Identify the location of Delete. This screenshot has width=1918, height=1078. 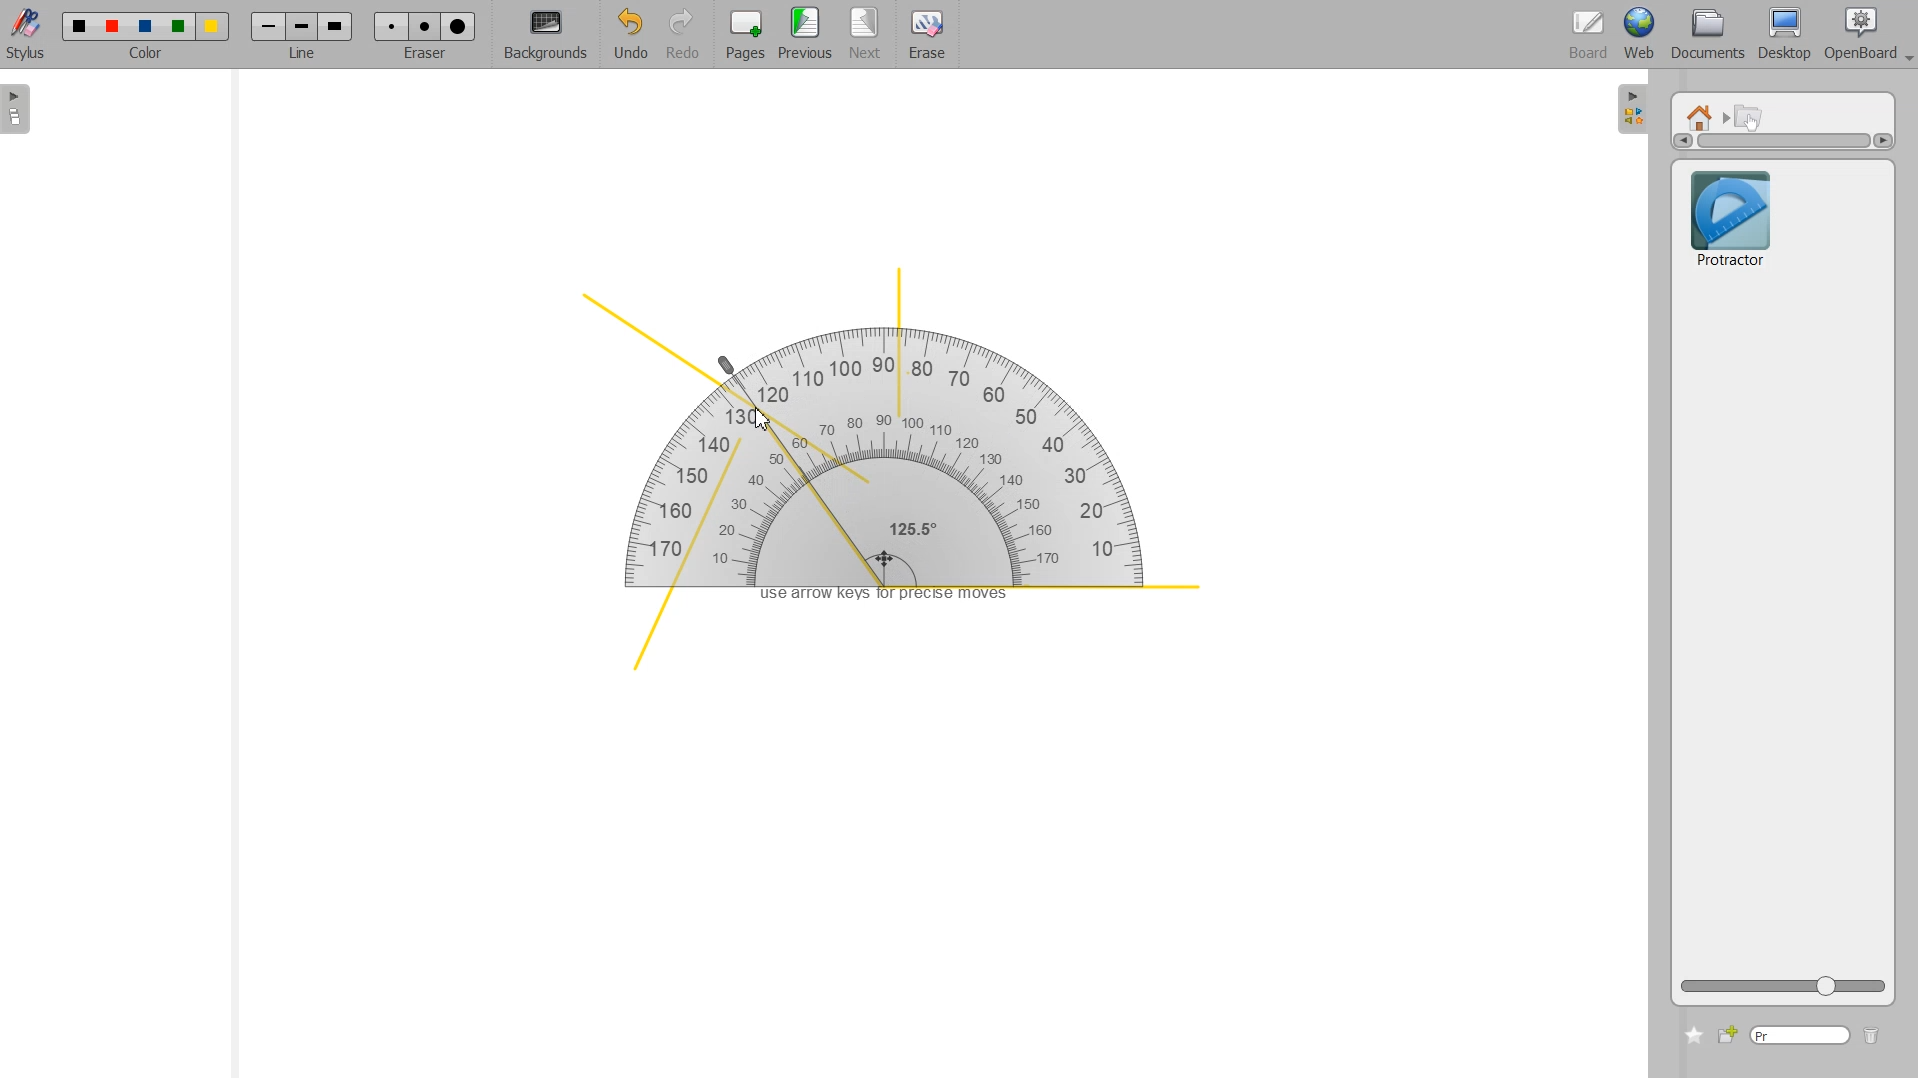
(1872, 1037).